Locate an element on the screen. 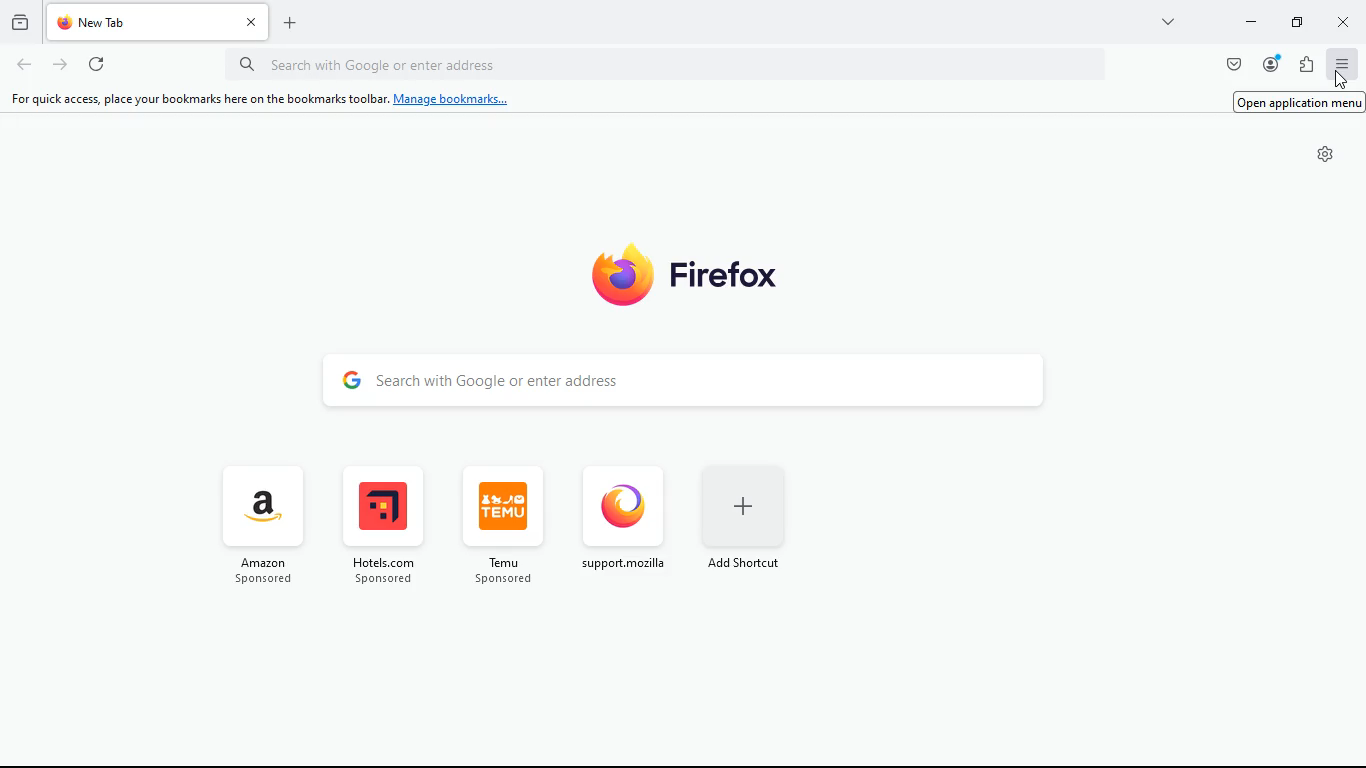 Image resolution: width=1366 pixels, height=768 pixels. firefox is located at coordinates (702, 271).